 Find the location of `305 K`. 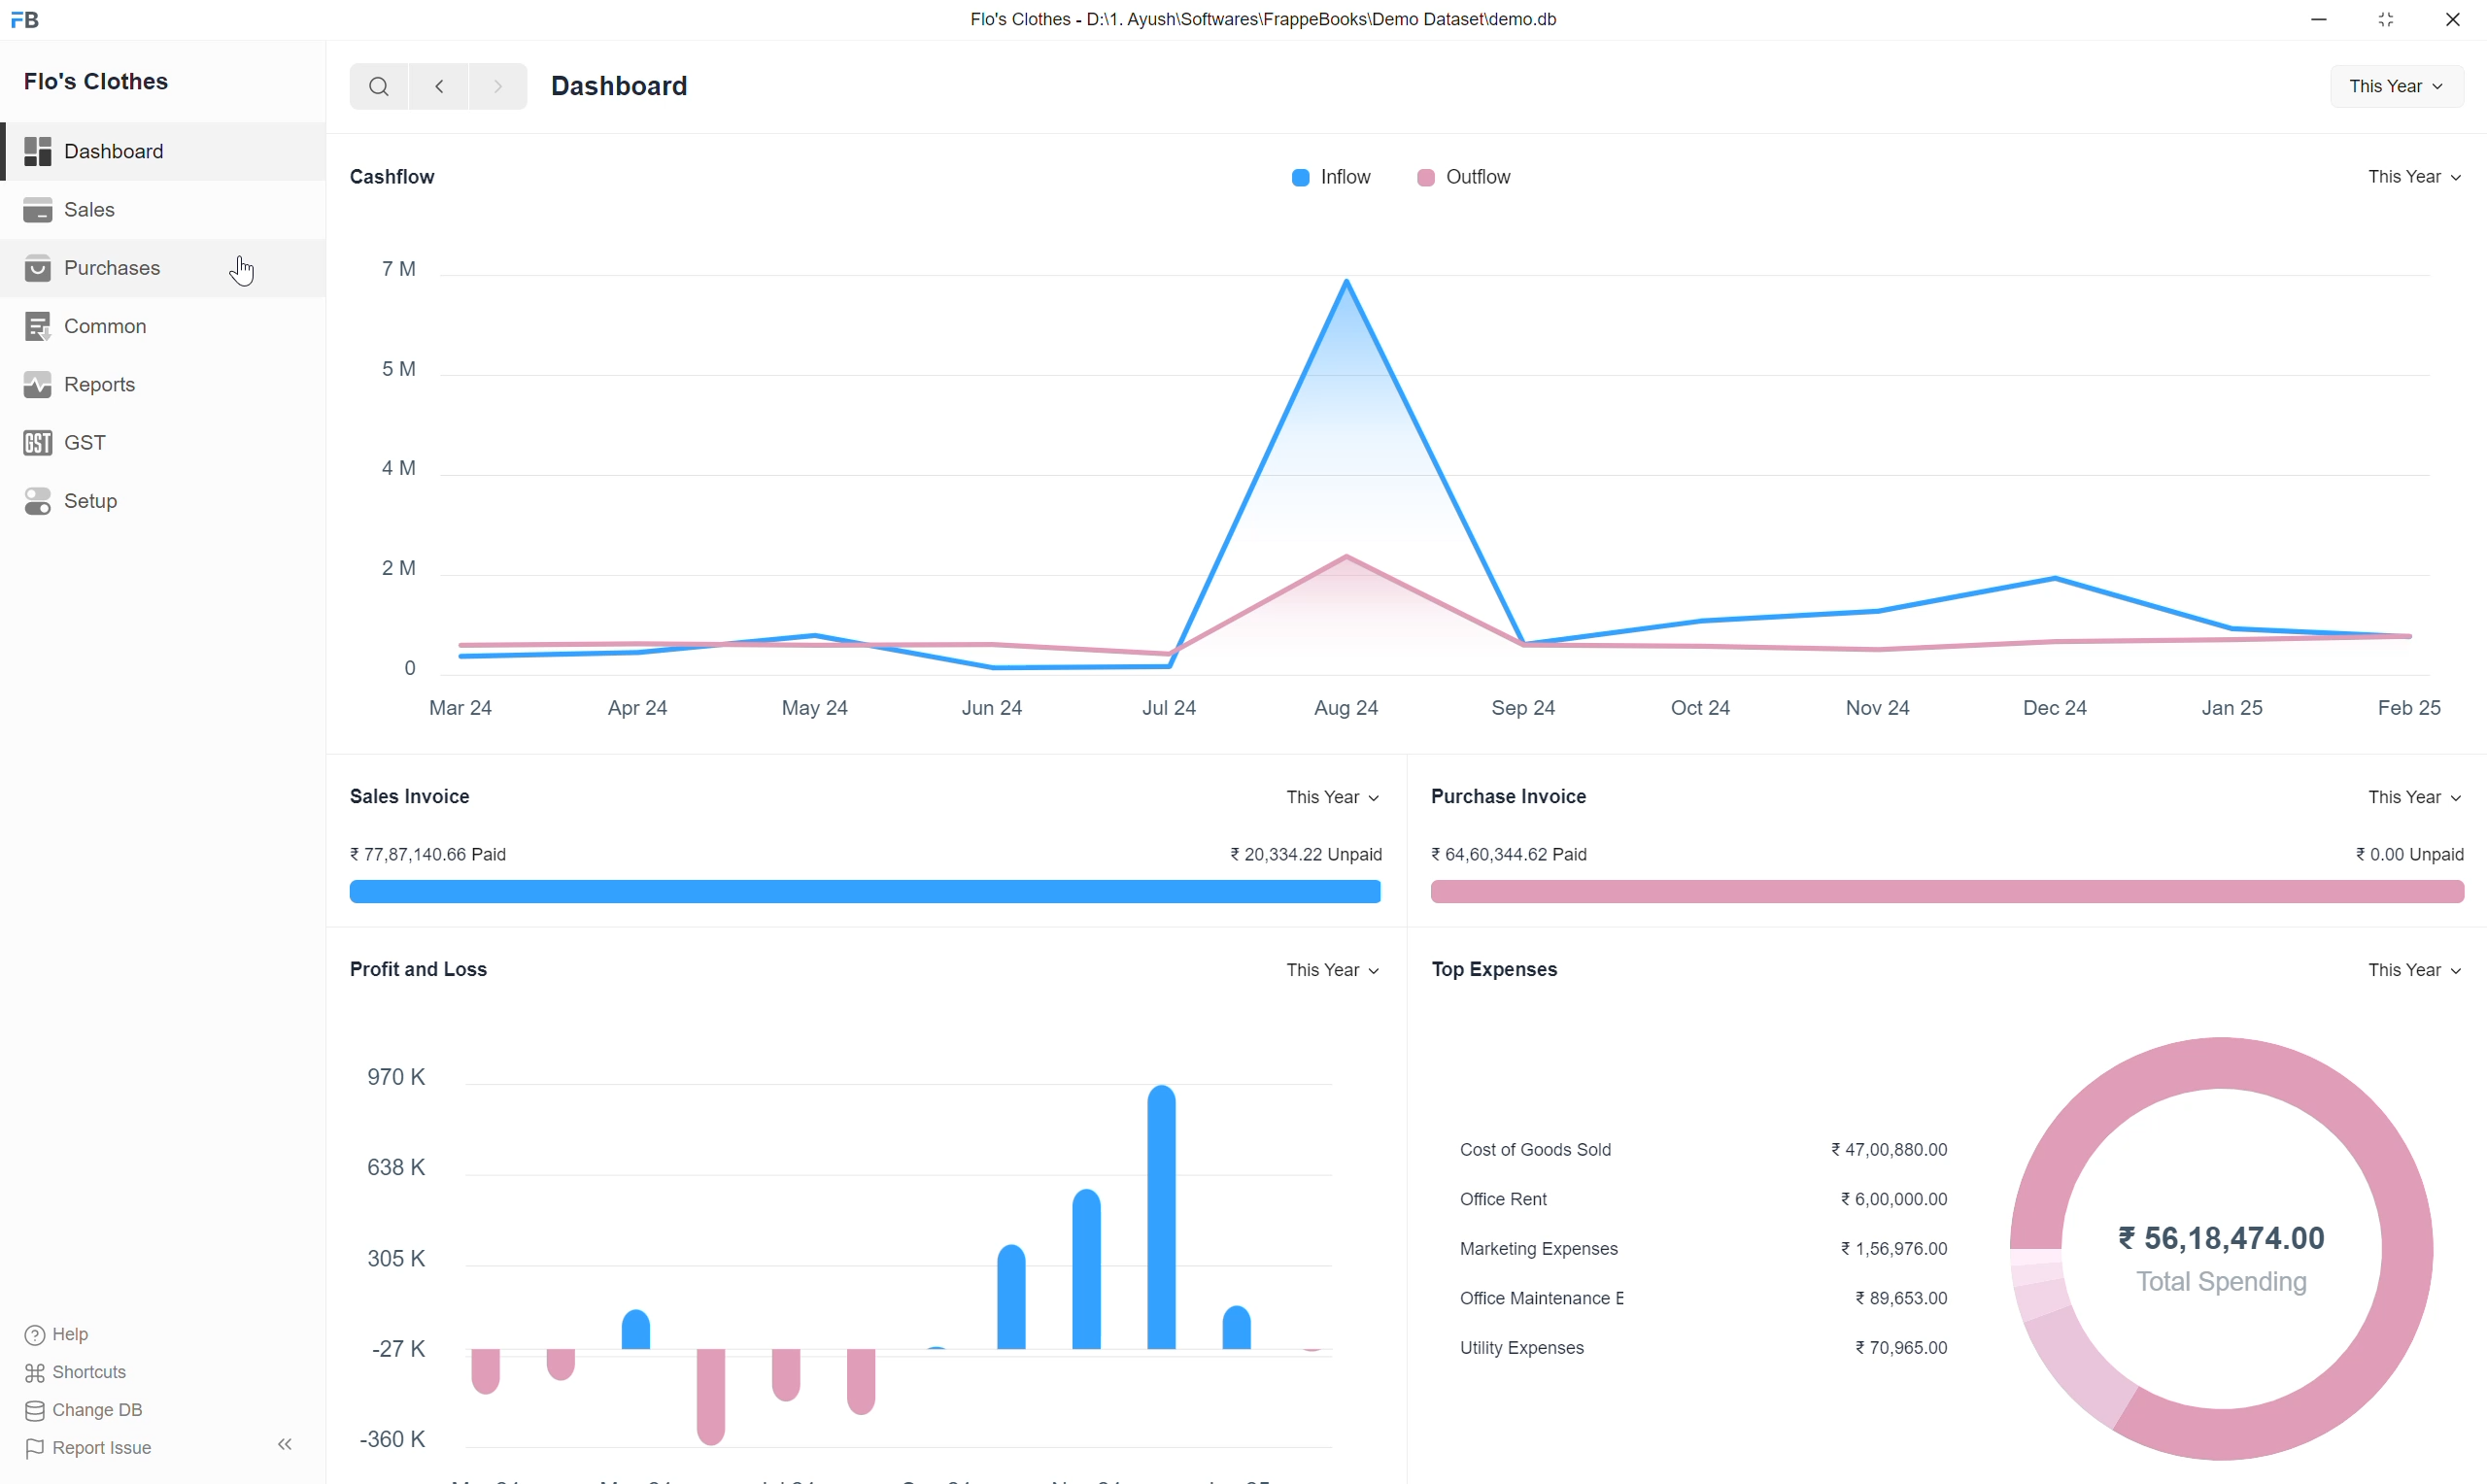

305 K is located at coordinates (397, 1258).